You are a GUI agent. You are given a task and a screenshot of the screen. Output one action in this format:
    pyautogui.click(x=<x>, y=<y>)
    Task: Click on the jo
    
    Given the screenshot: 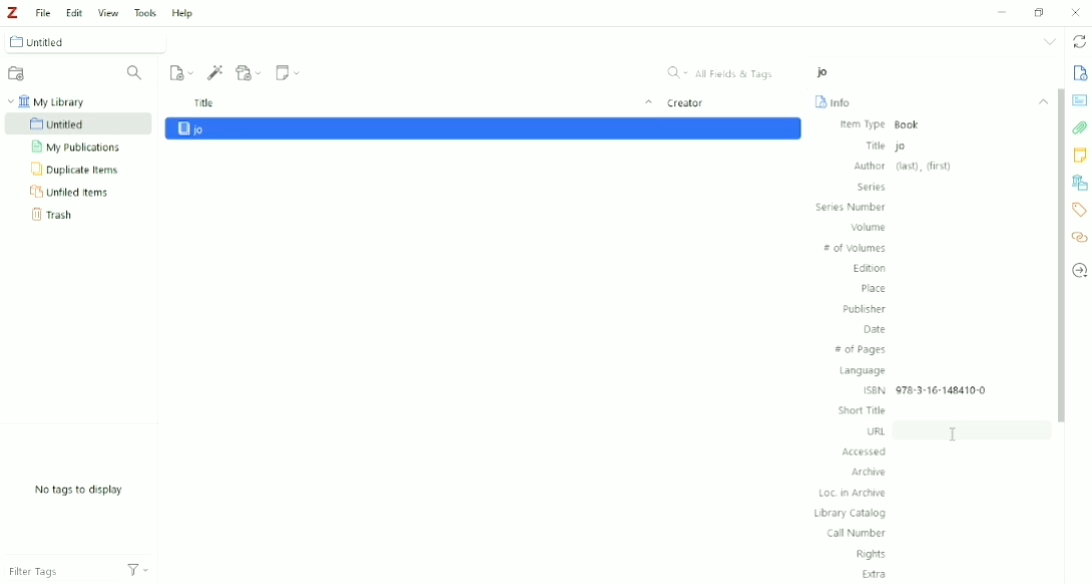 What is the action you would take?
    pyautogui.click(x=483, y=129)
    